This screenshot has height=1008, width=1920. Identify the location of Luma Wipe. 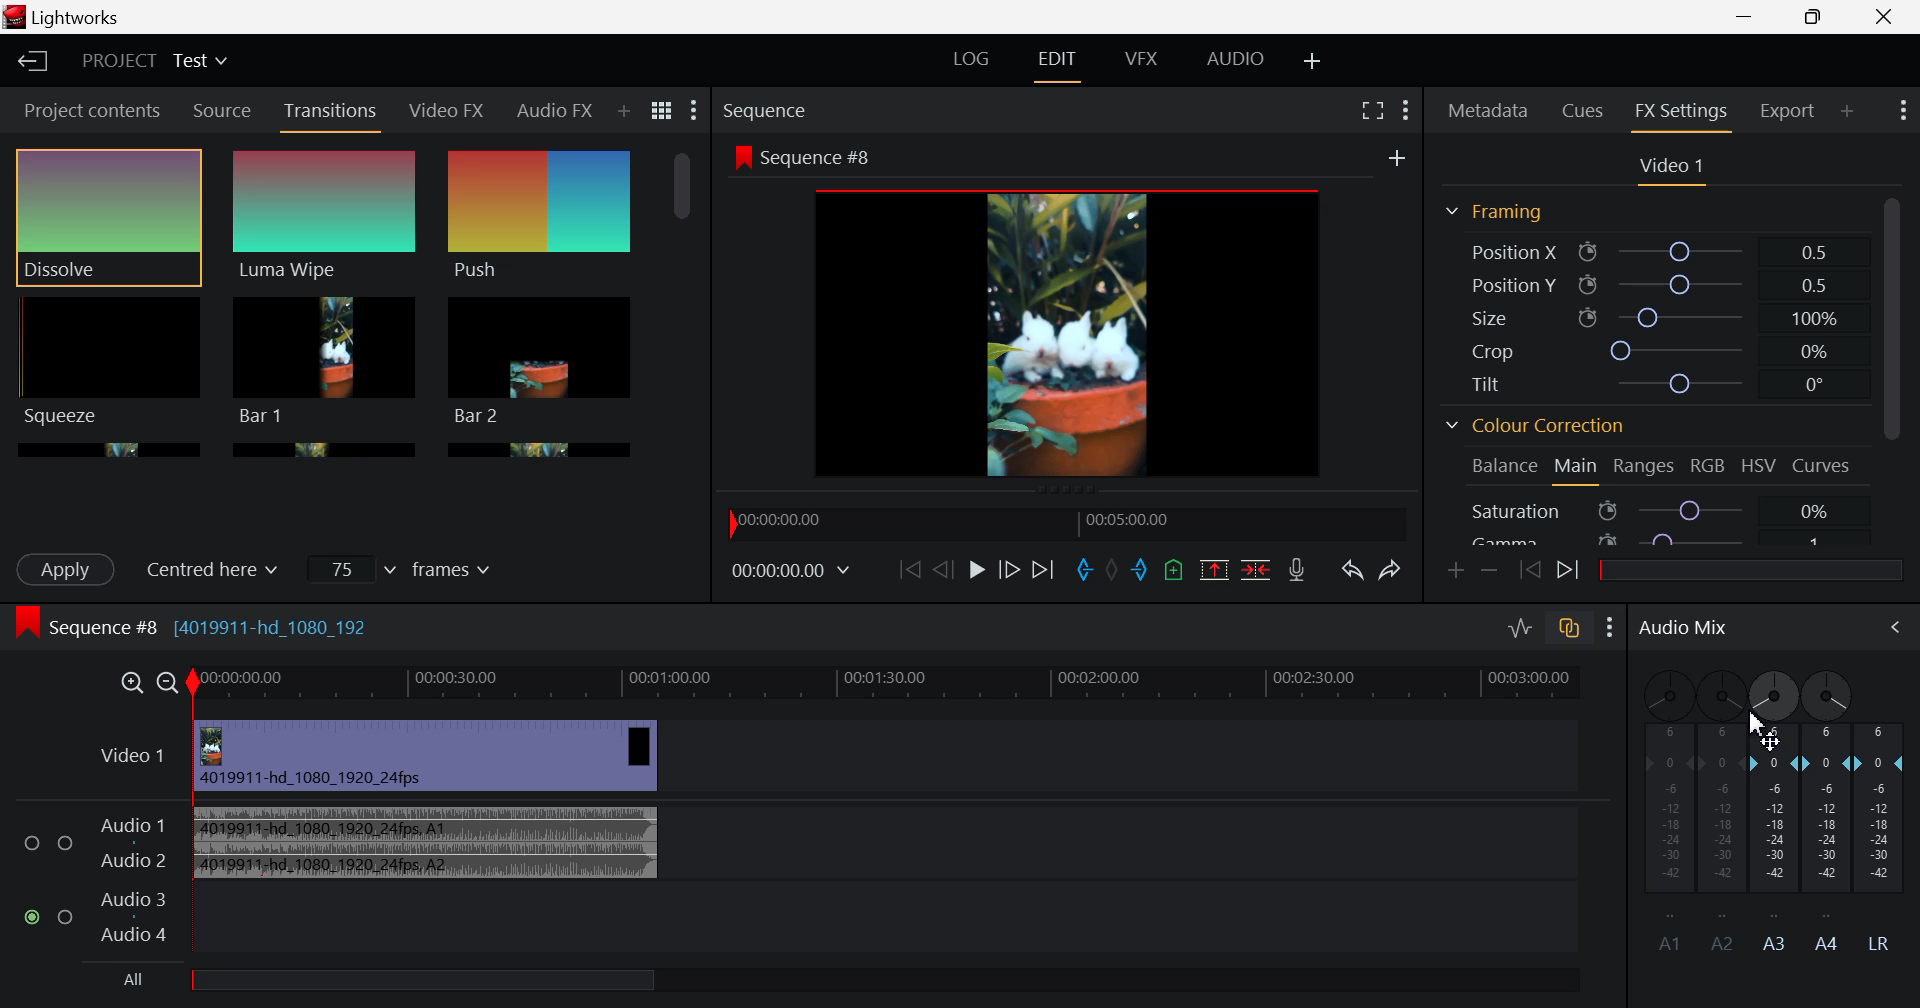
(325, 217).